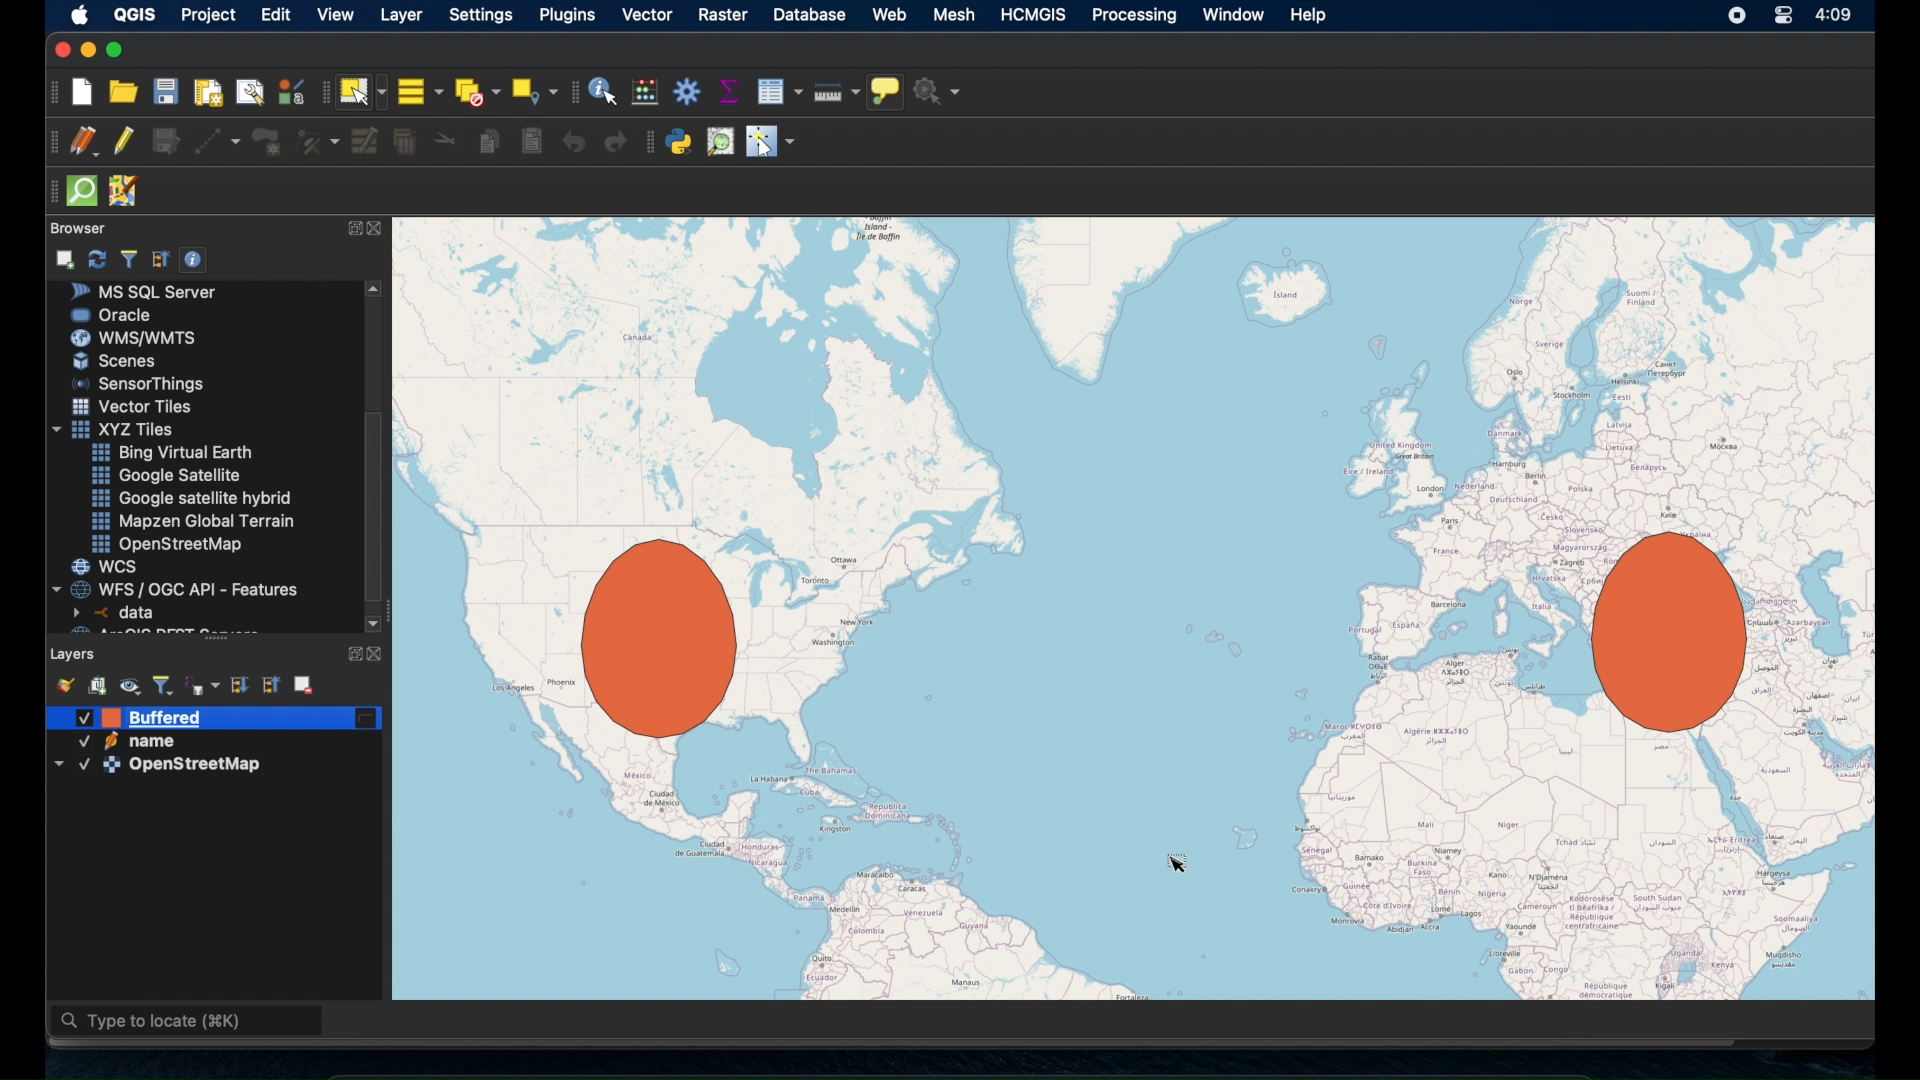 This screenshot has height=1080, width=1920. What do you see at coordinates (167, 142) in the screenshot?
I see `save edits` at bounding box center [167, 142].